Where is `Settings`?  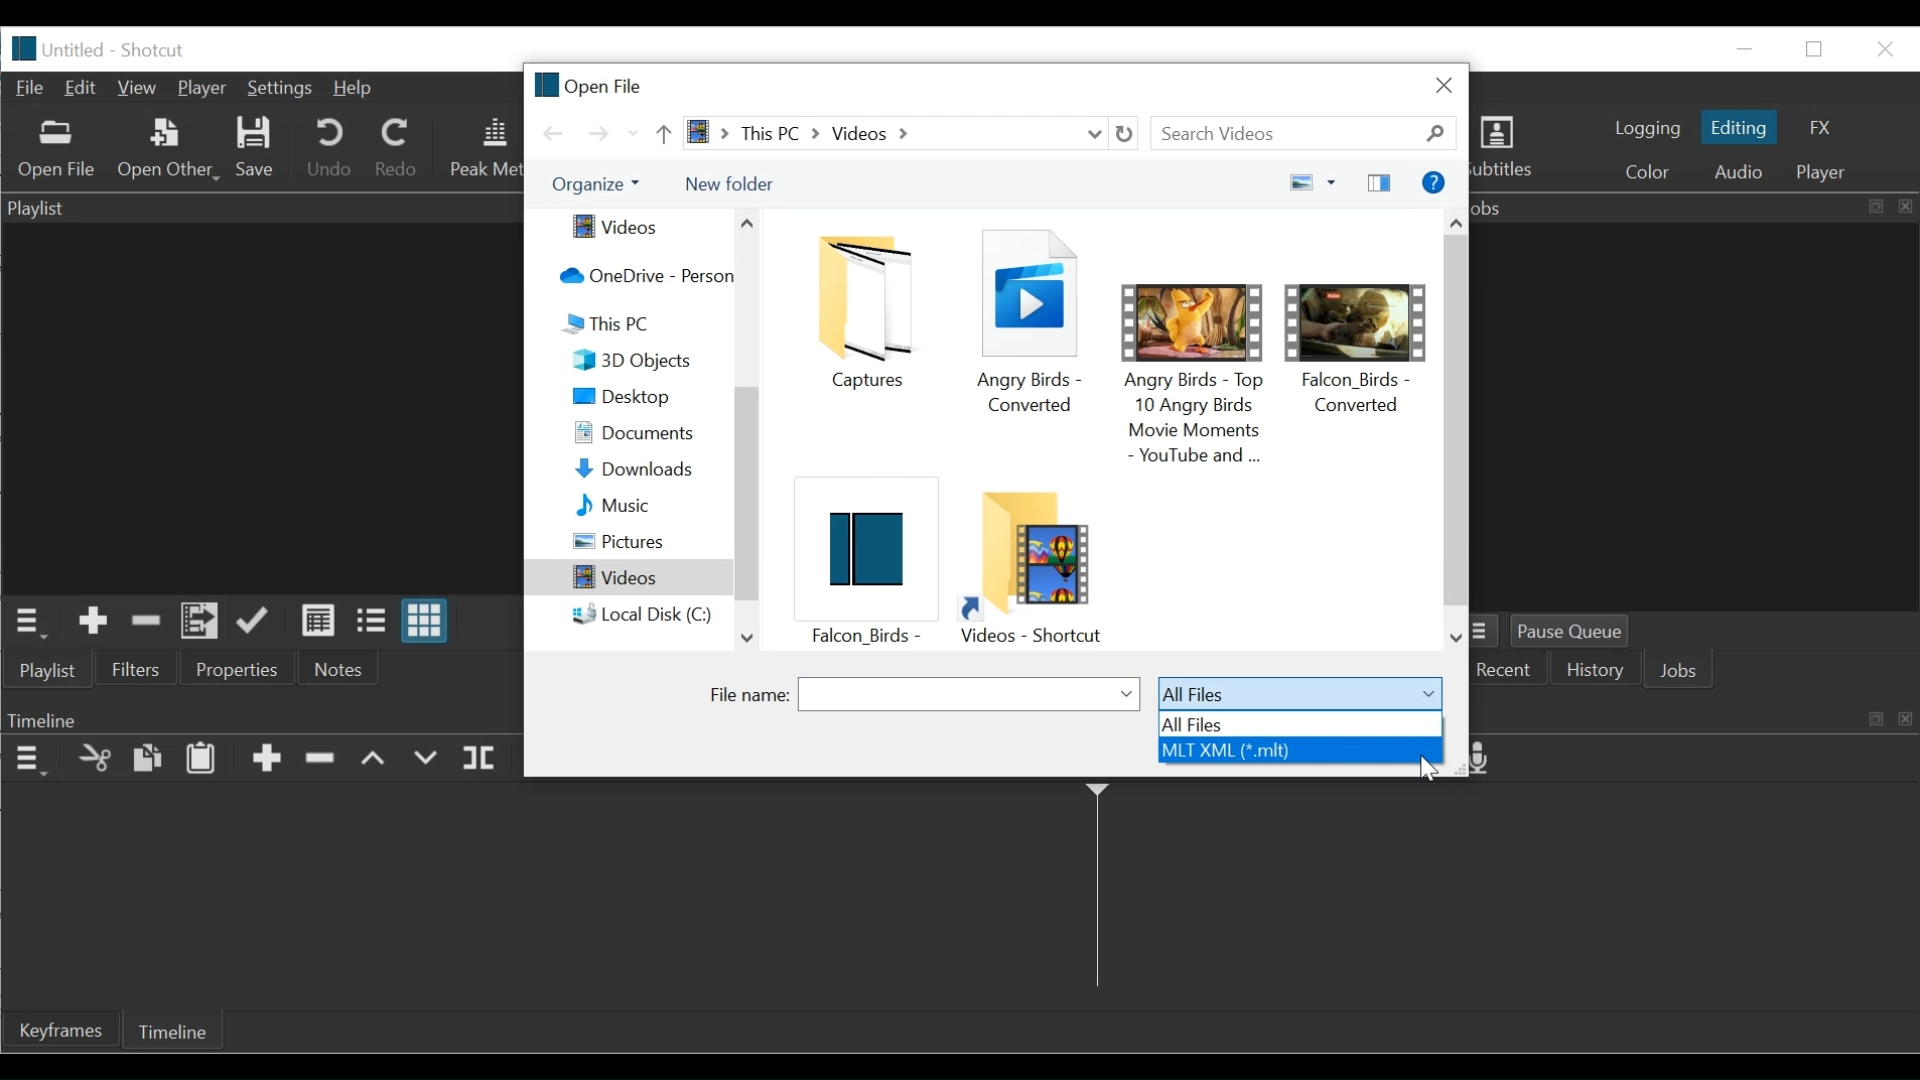
Settings is located at coordinates (280, 90).